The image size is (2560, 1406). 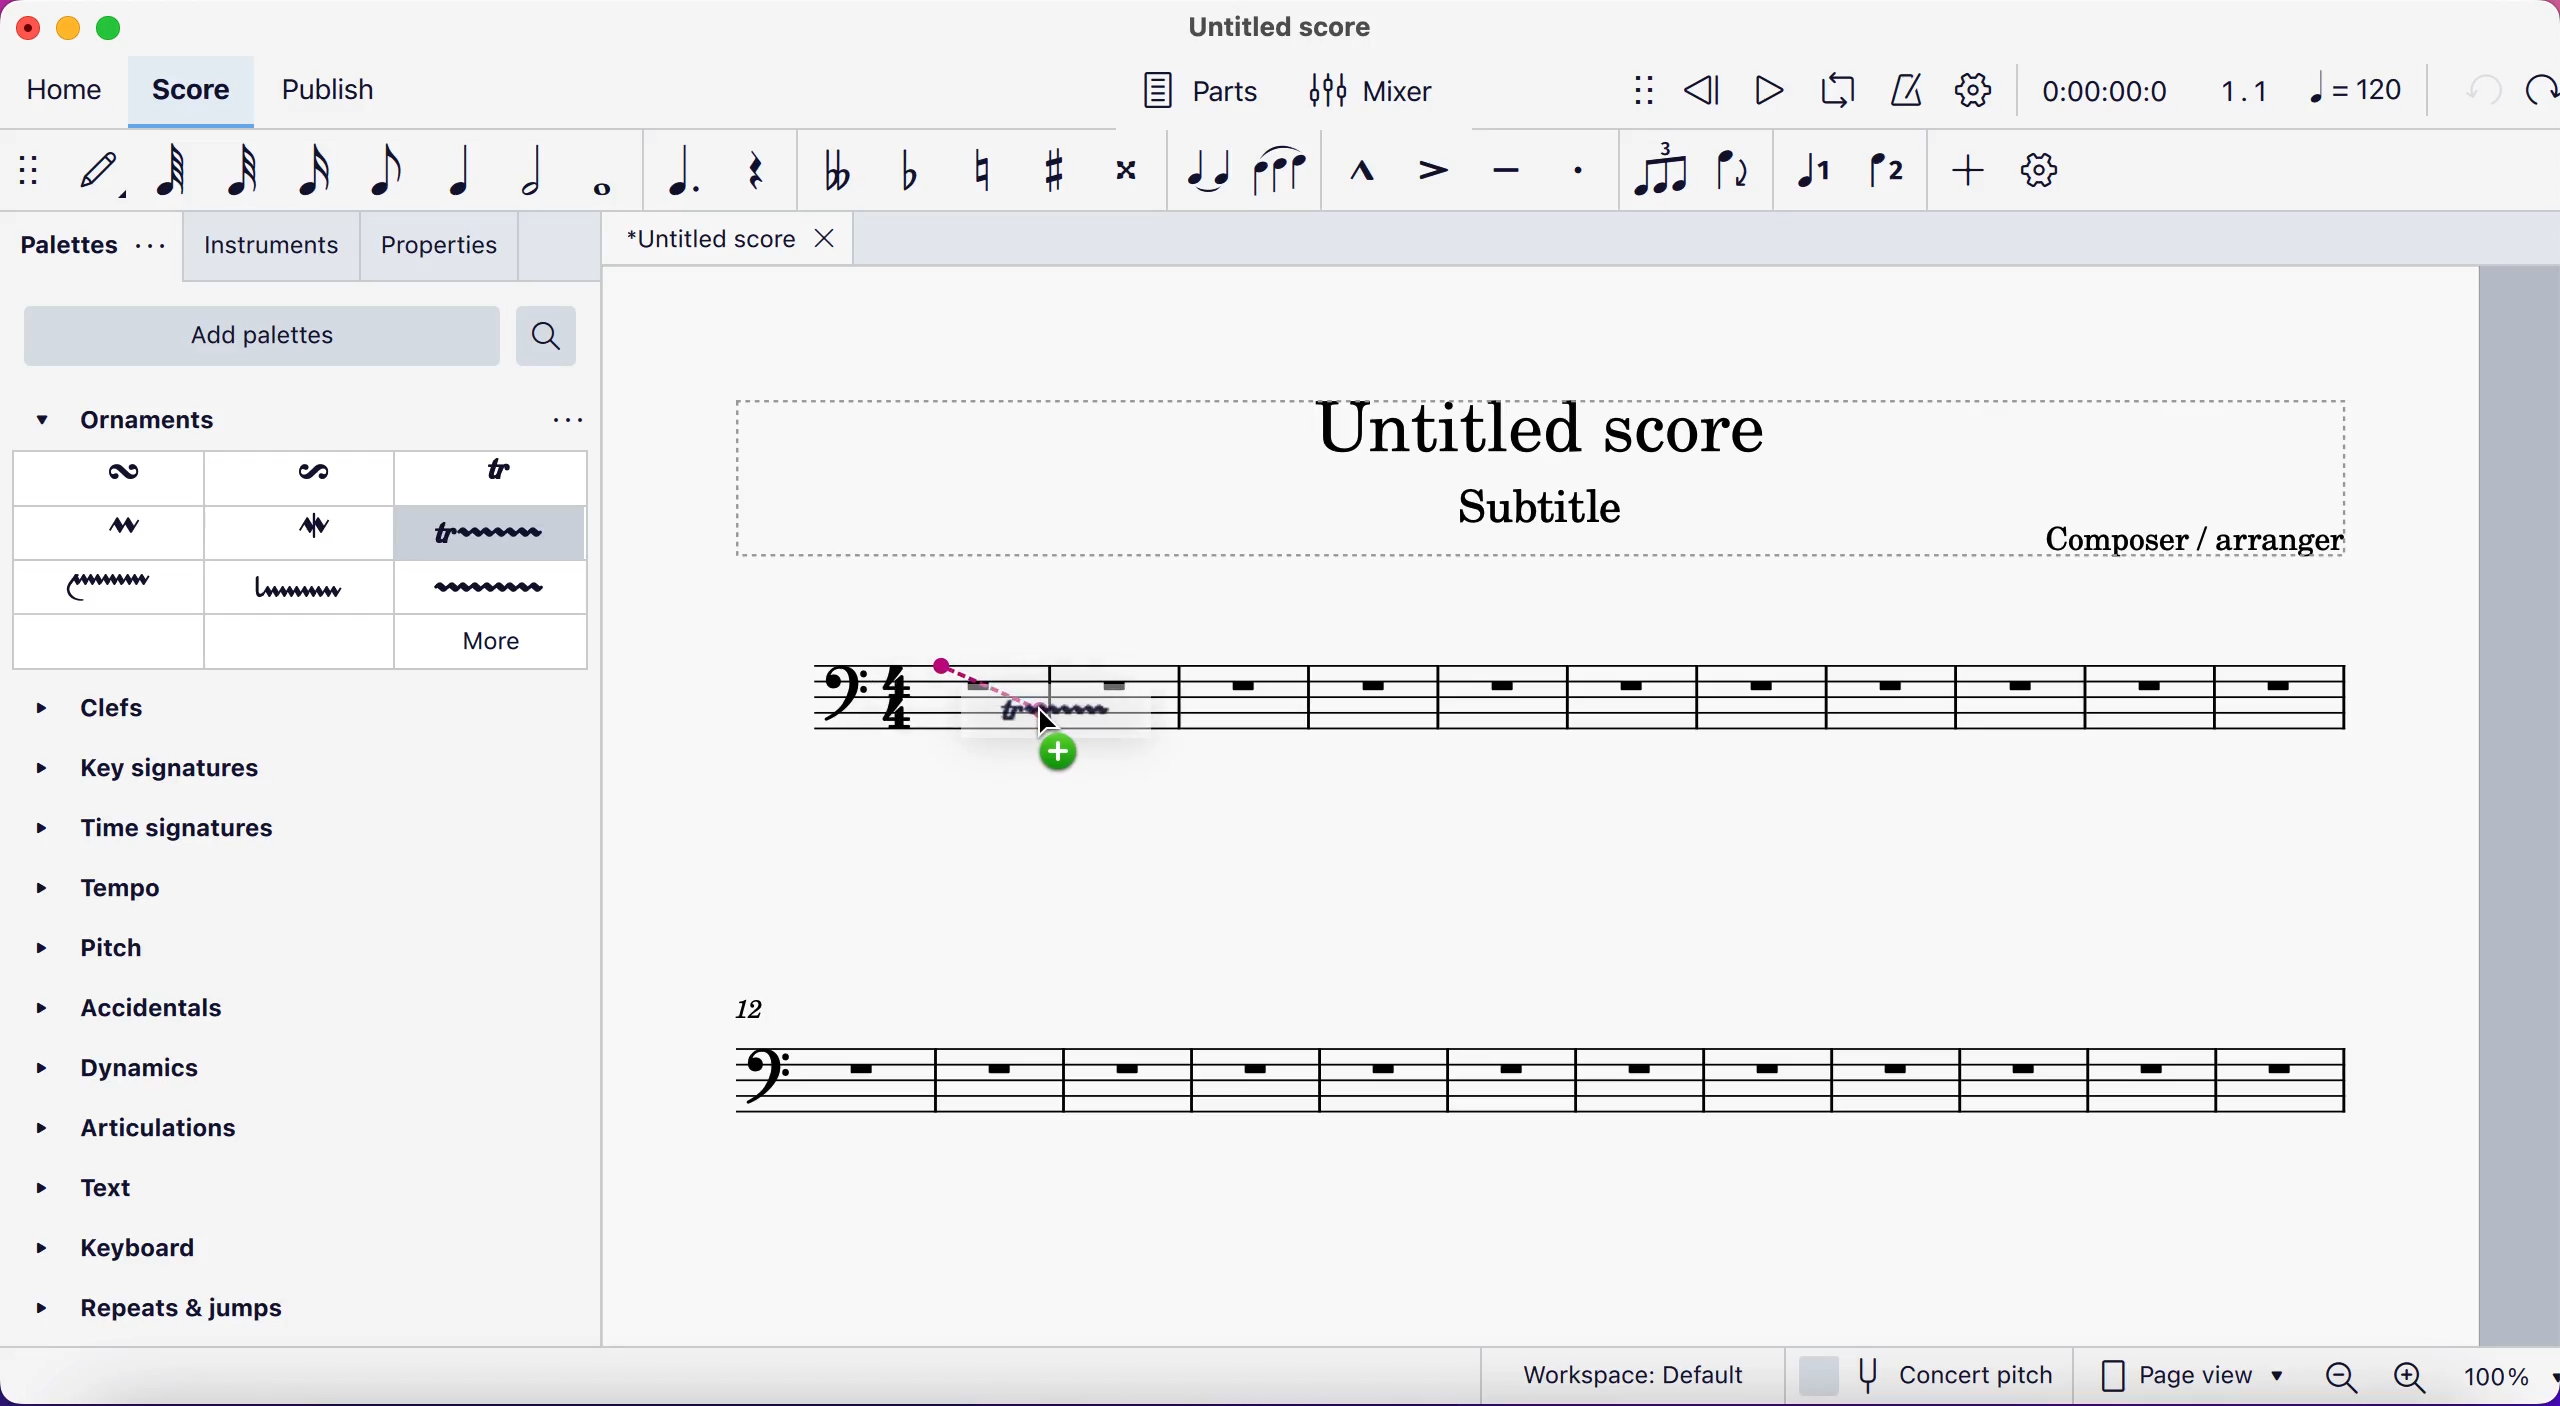 I want to click on score title, so click(x=1569, y=426).